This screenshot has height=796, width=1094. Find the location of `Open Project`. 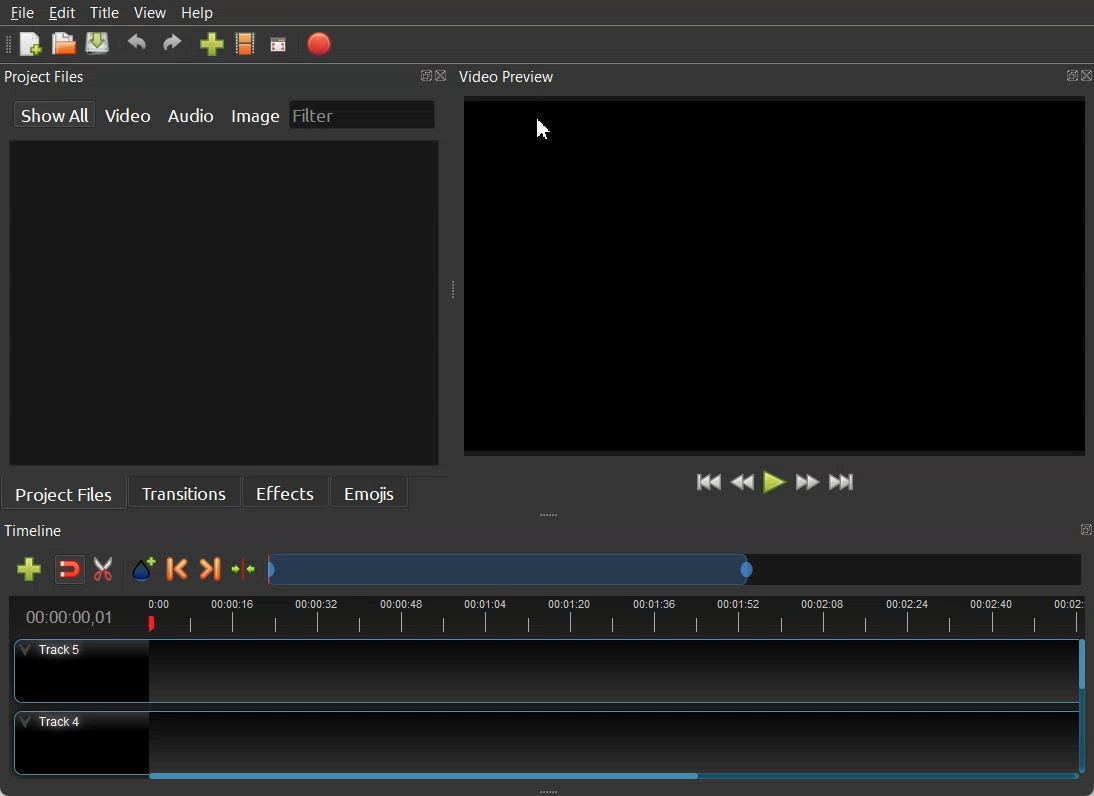

Open Project is located at coordinates (64, 45).